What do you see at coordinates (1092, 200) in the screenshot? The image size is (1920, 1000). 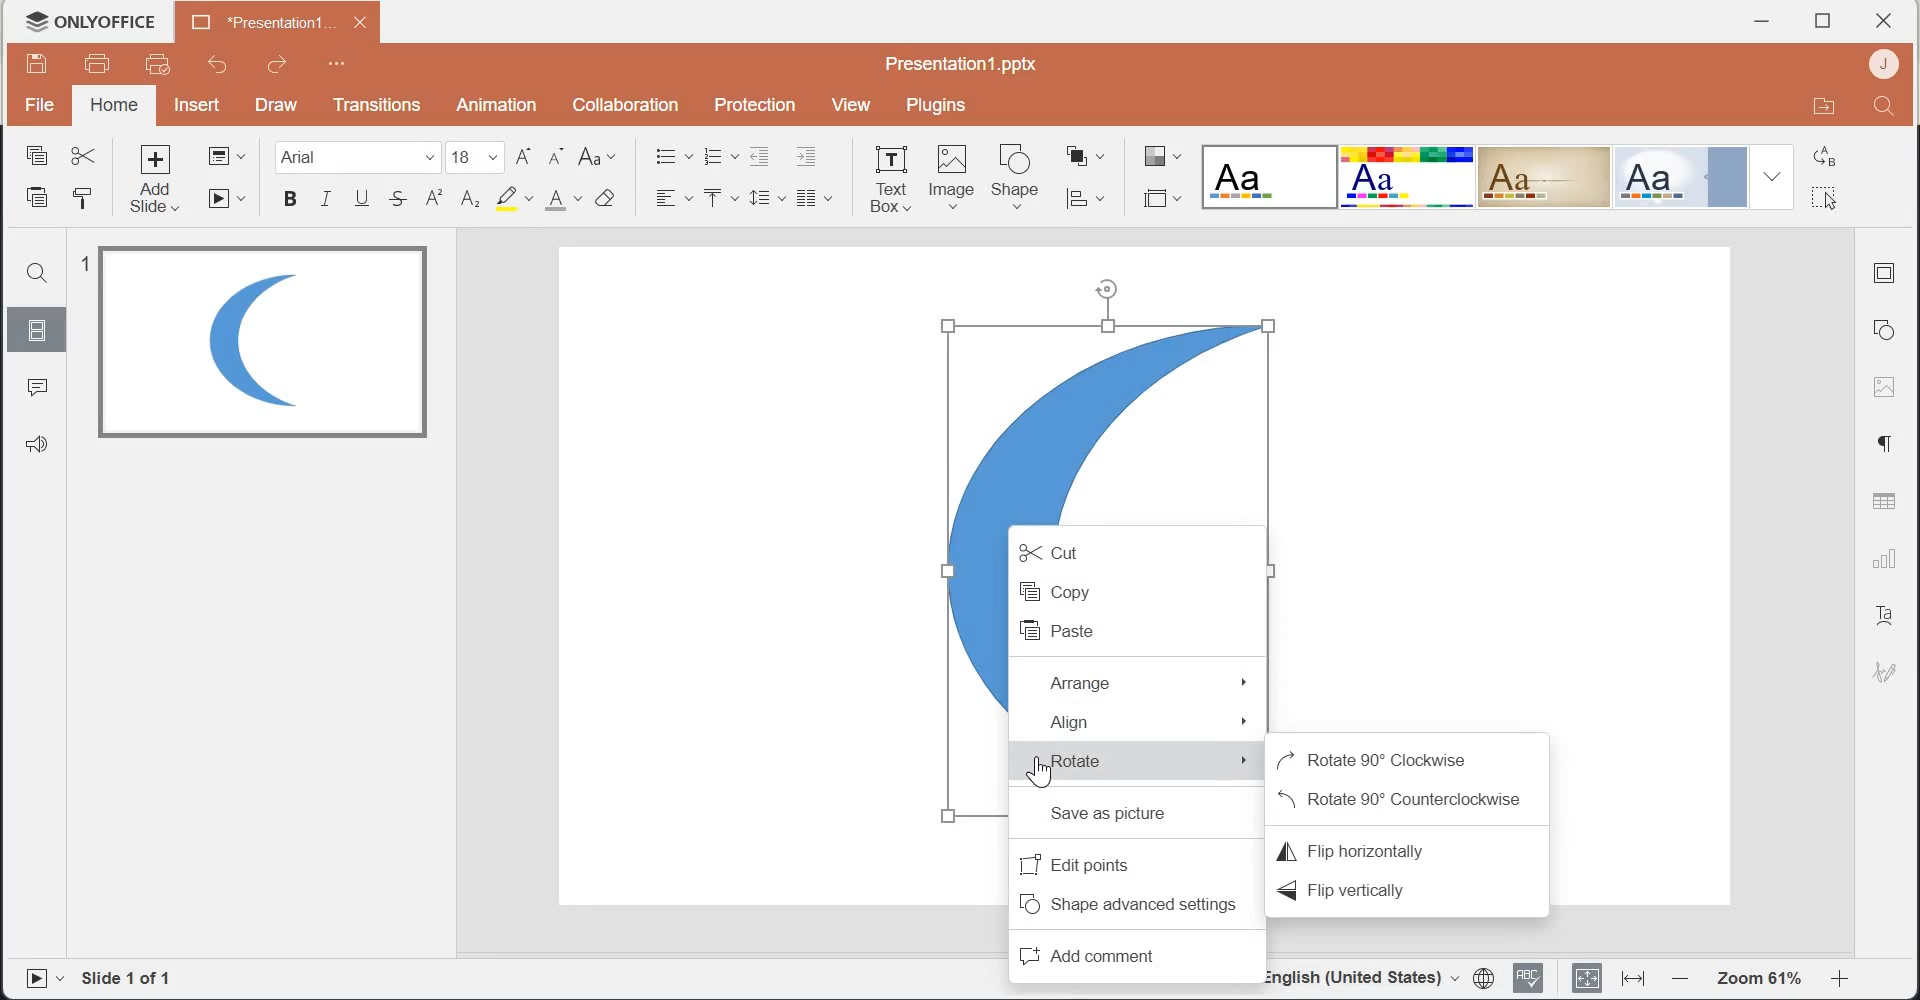 I see `Align shape` at bounding box center [1092, 200].